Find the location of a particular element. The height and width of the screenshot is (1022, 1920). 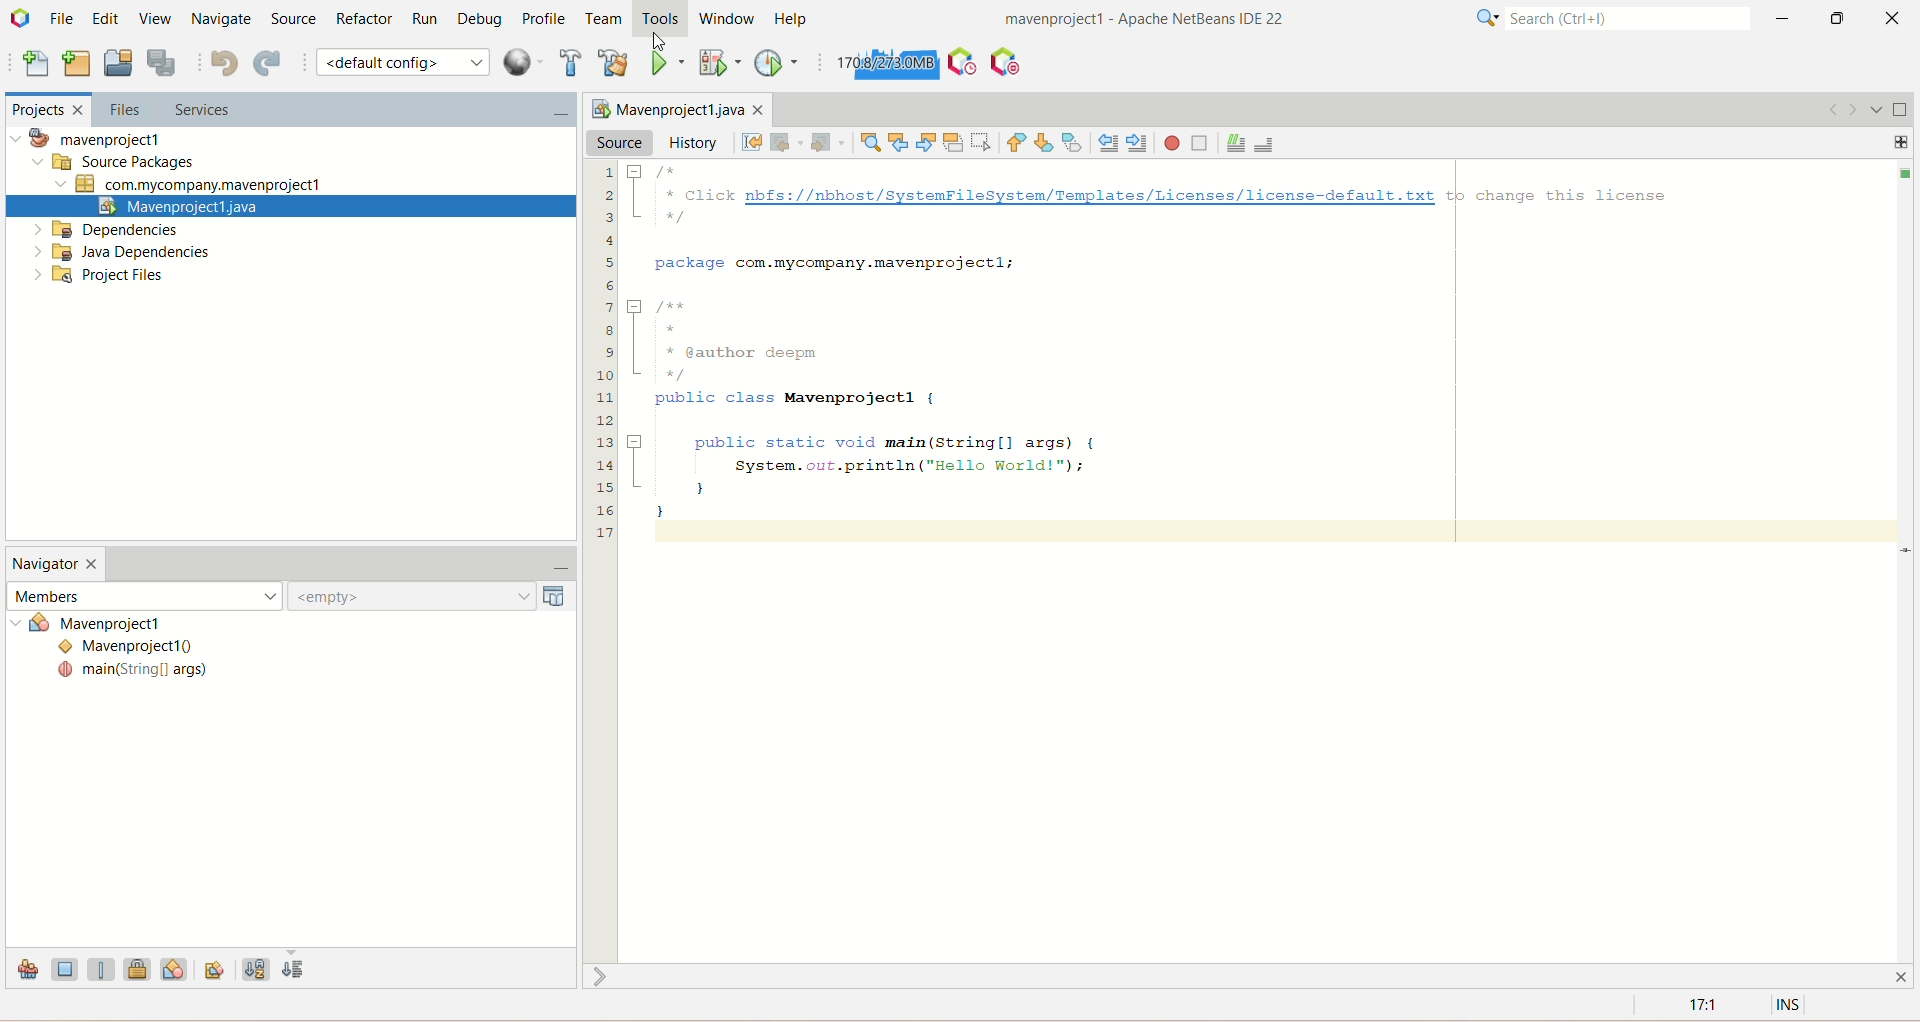

stop macro recording is located at coordinates (1200, 143).